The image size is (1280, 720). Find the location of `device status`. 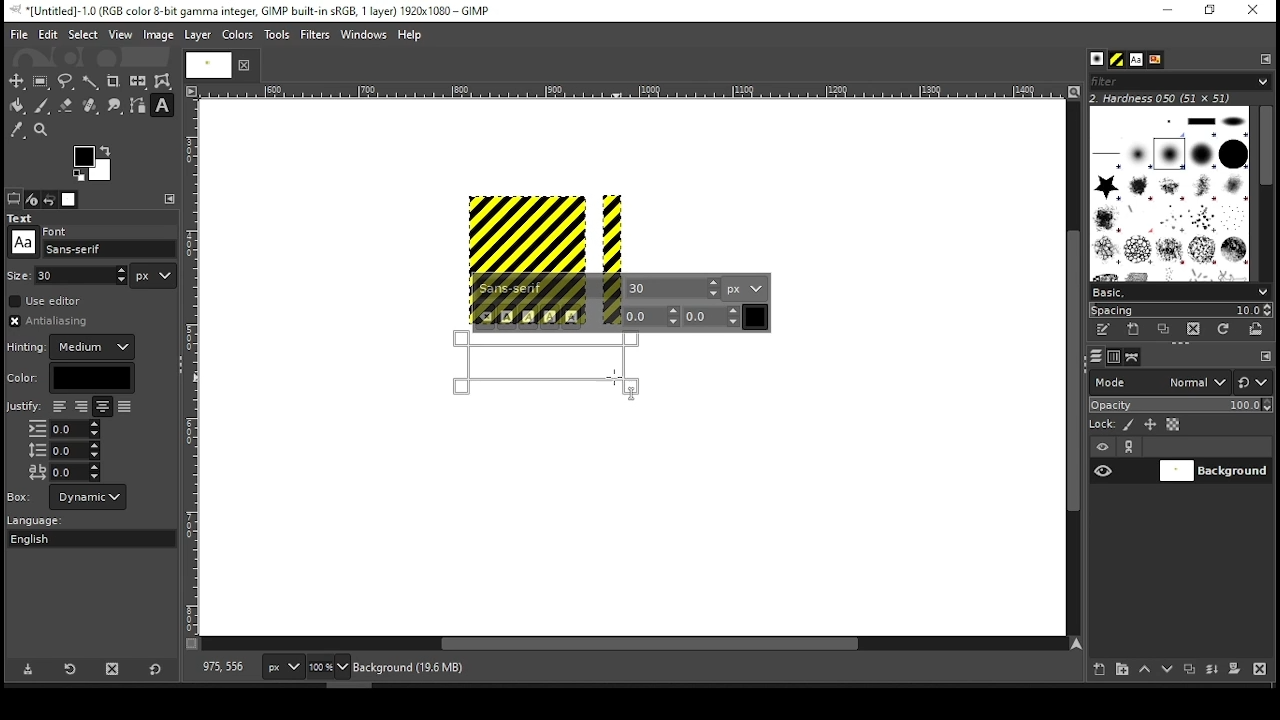

device status is located at coordinates (32, 199).